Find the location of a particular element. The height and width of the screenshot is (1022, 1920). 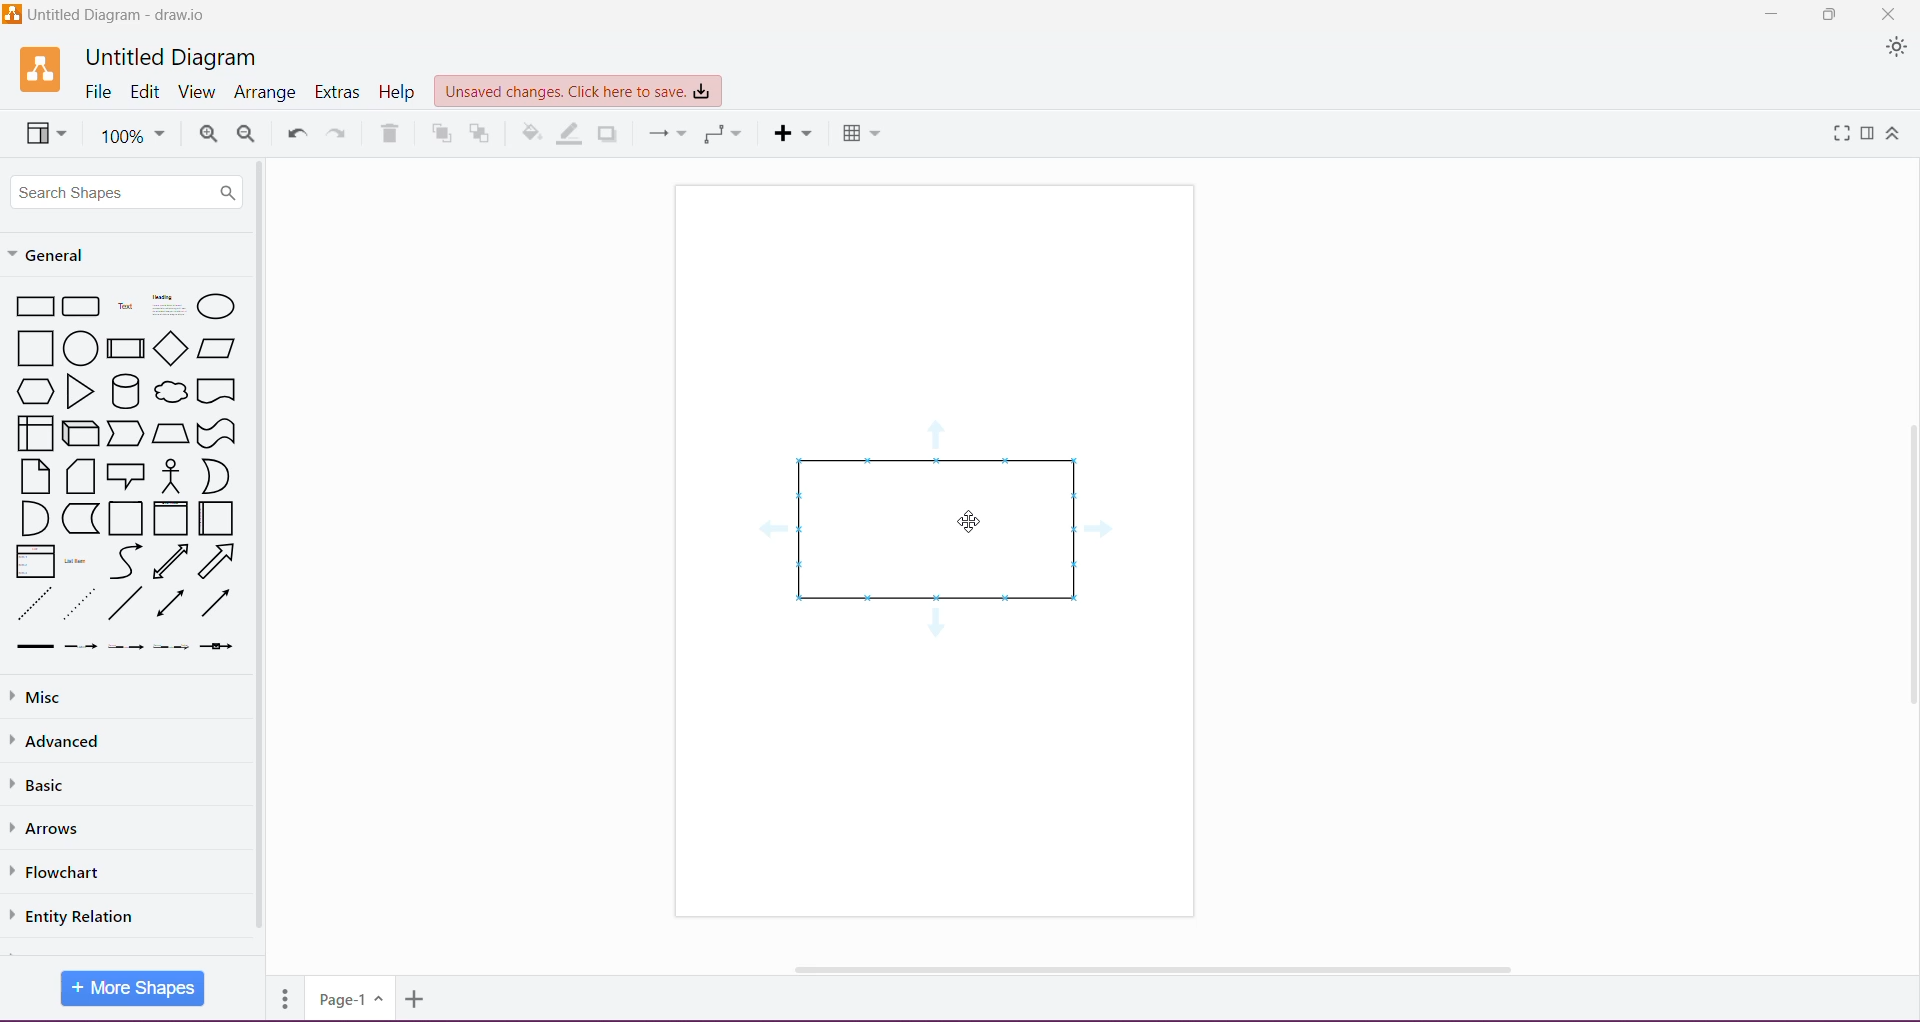

Undo is located at coordinates (298, 130).